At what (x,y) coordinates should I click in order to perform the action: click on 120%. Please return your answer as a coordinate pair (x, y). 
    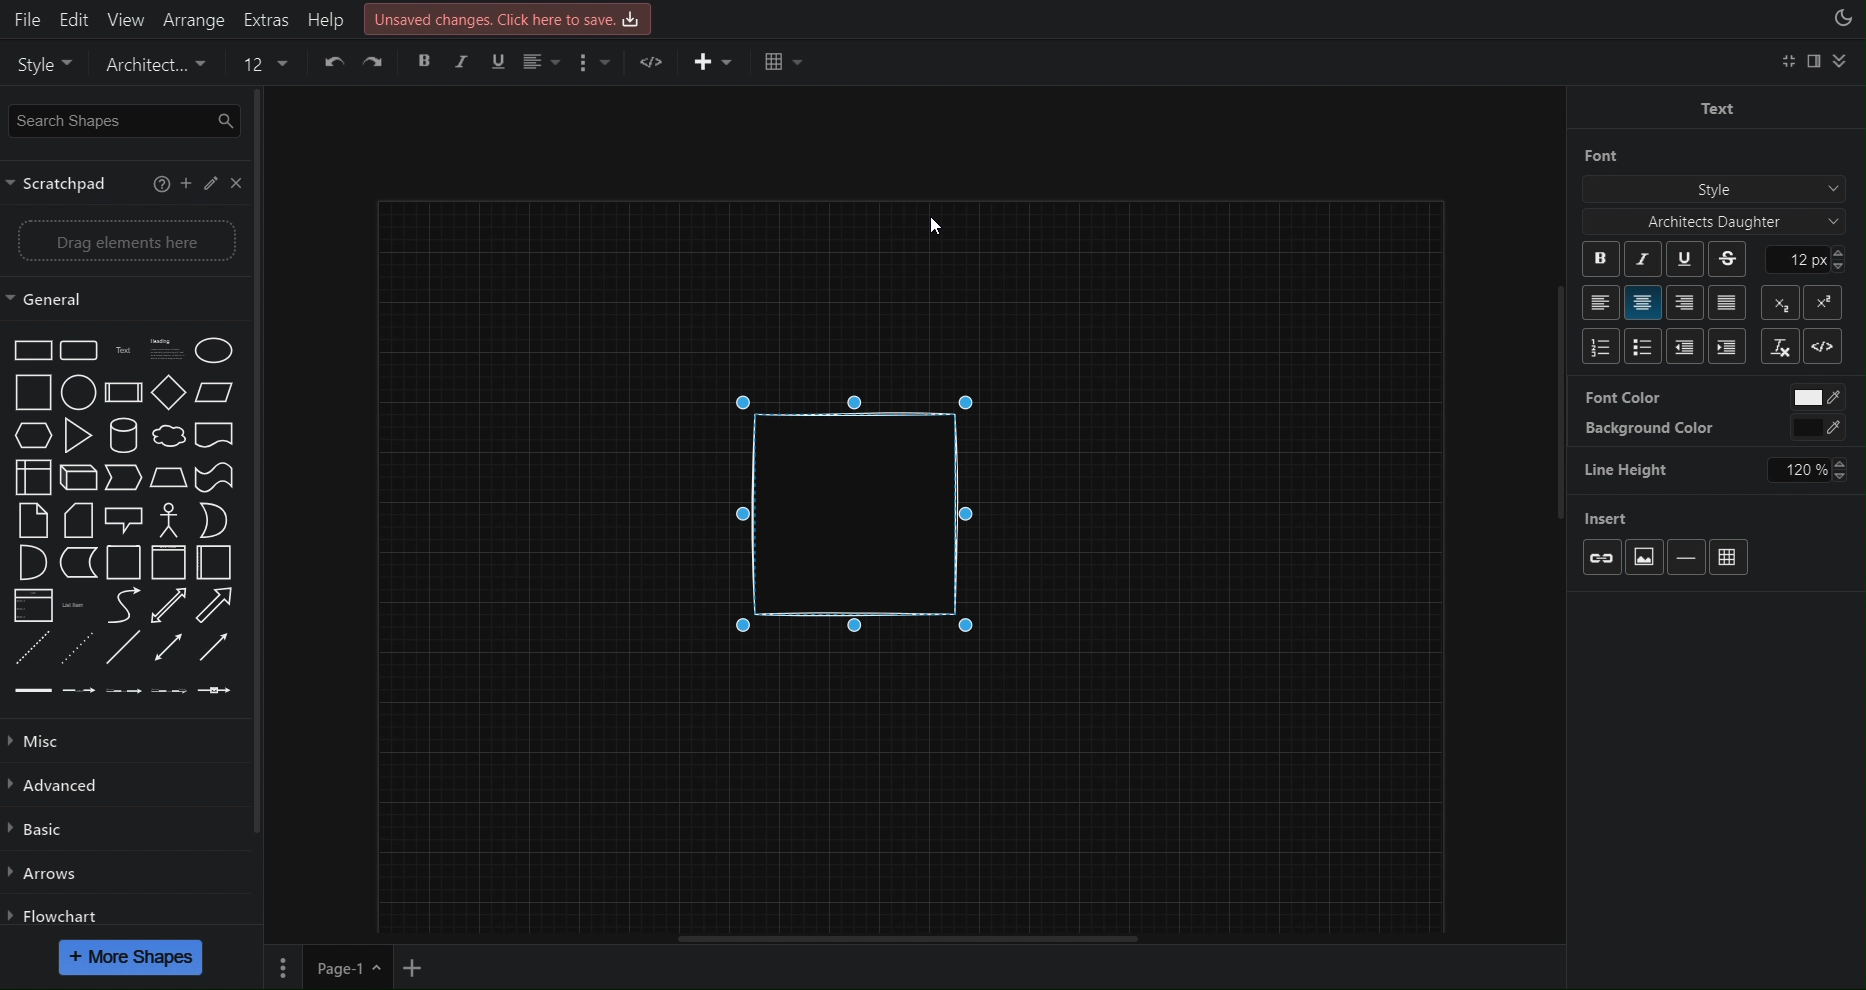
    Looking at the image, I should click on (1807, 469).